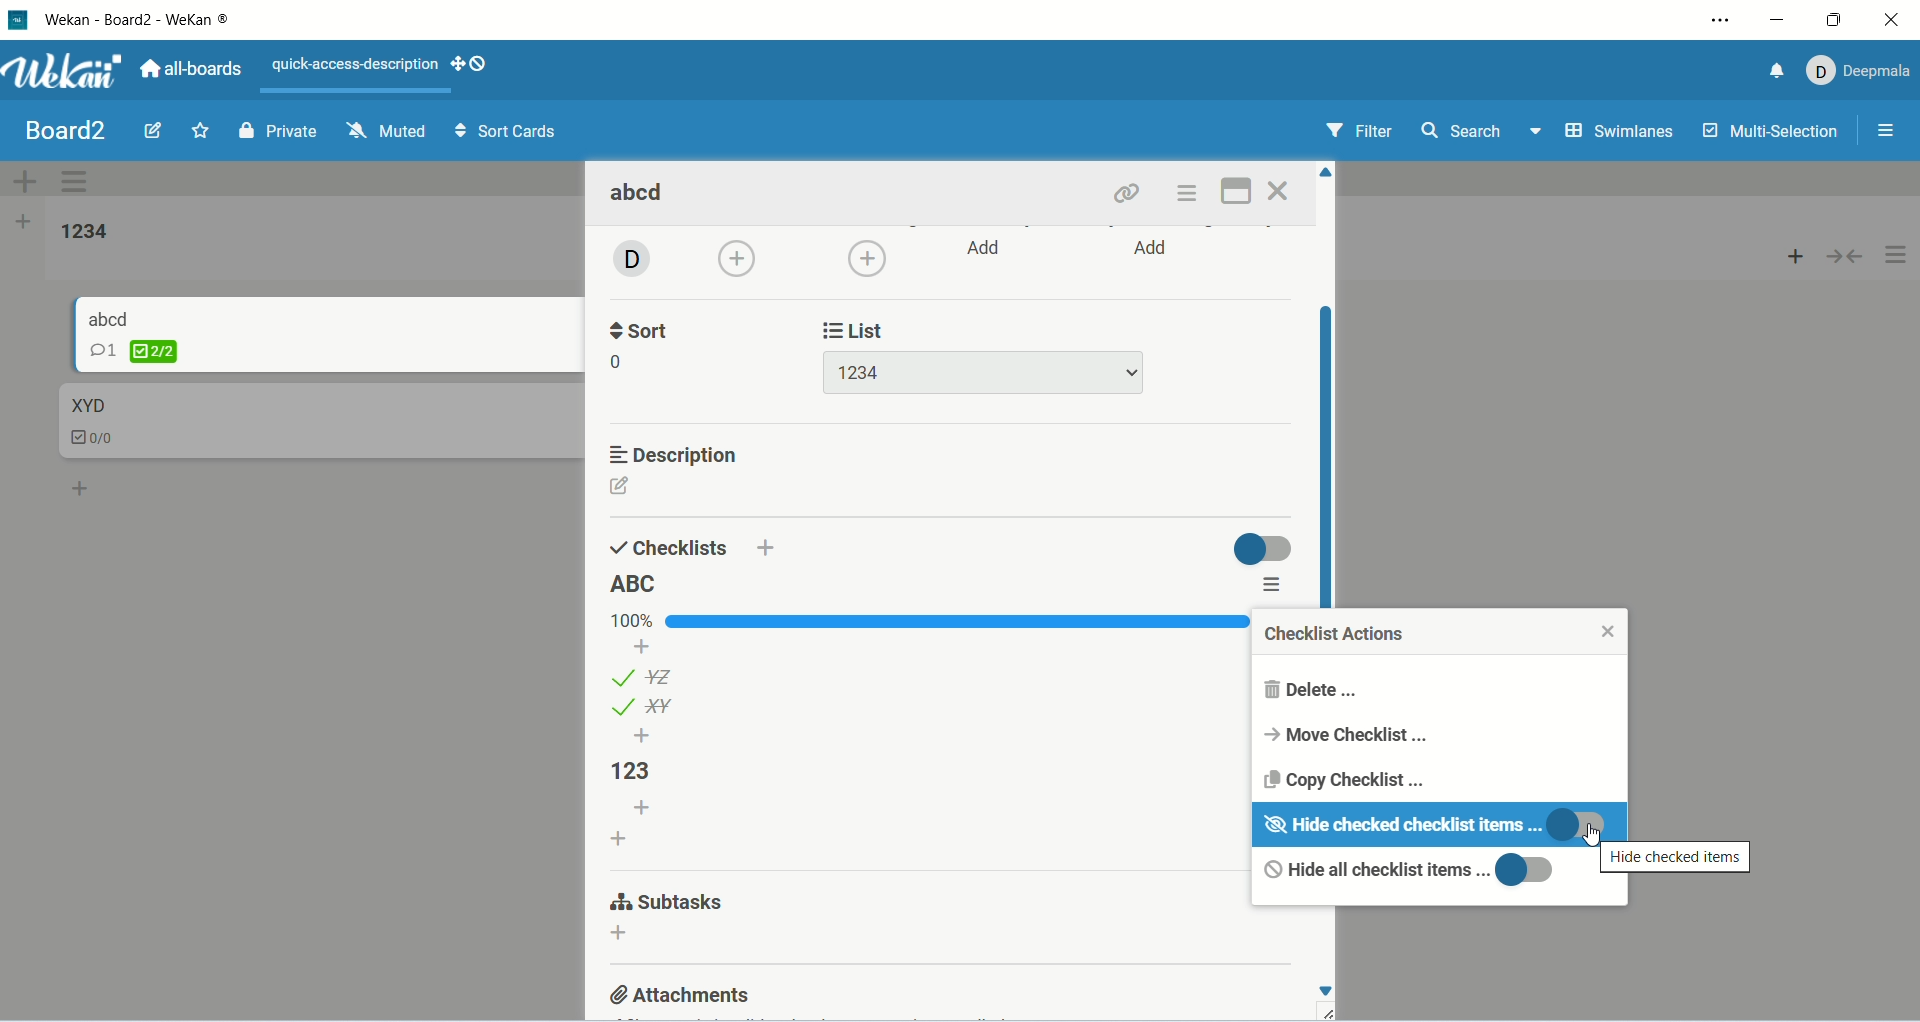 This screenshot has width=1920, height=1022. What do you see at coordinates (682, 993) in the screenshot?
I see `attachments` at bounding box center [682, 993].